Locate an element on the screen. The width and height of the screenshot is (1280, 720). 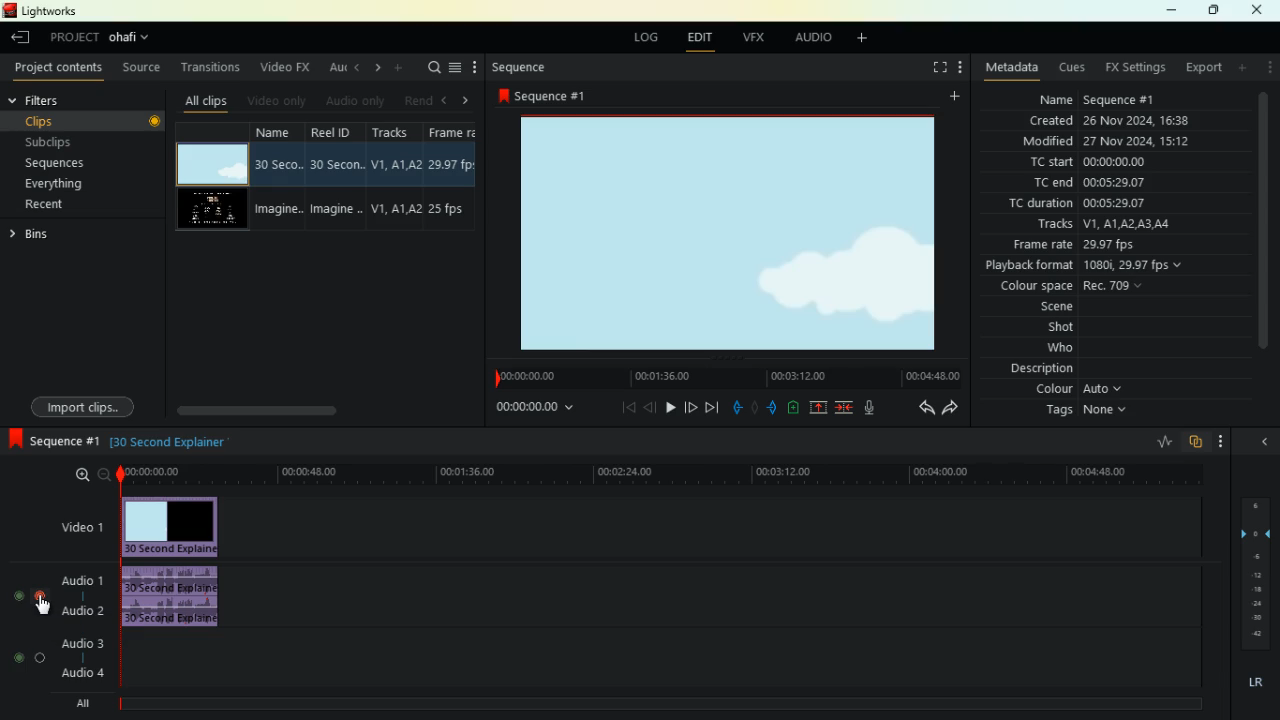
minimize is located at coordinates (1171, 10).